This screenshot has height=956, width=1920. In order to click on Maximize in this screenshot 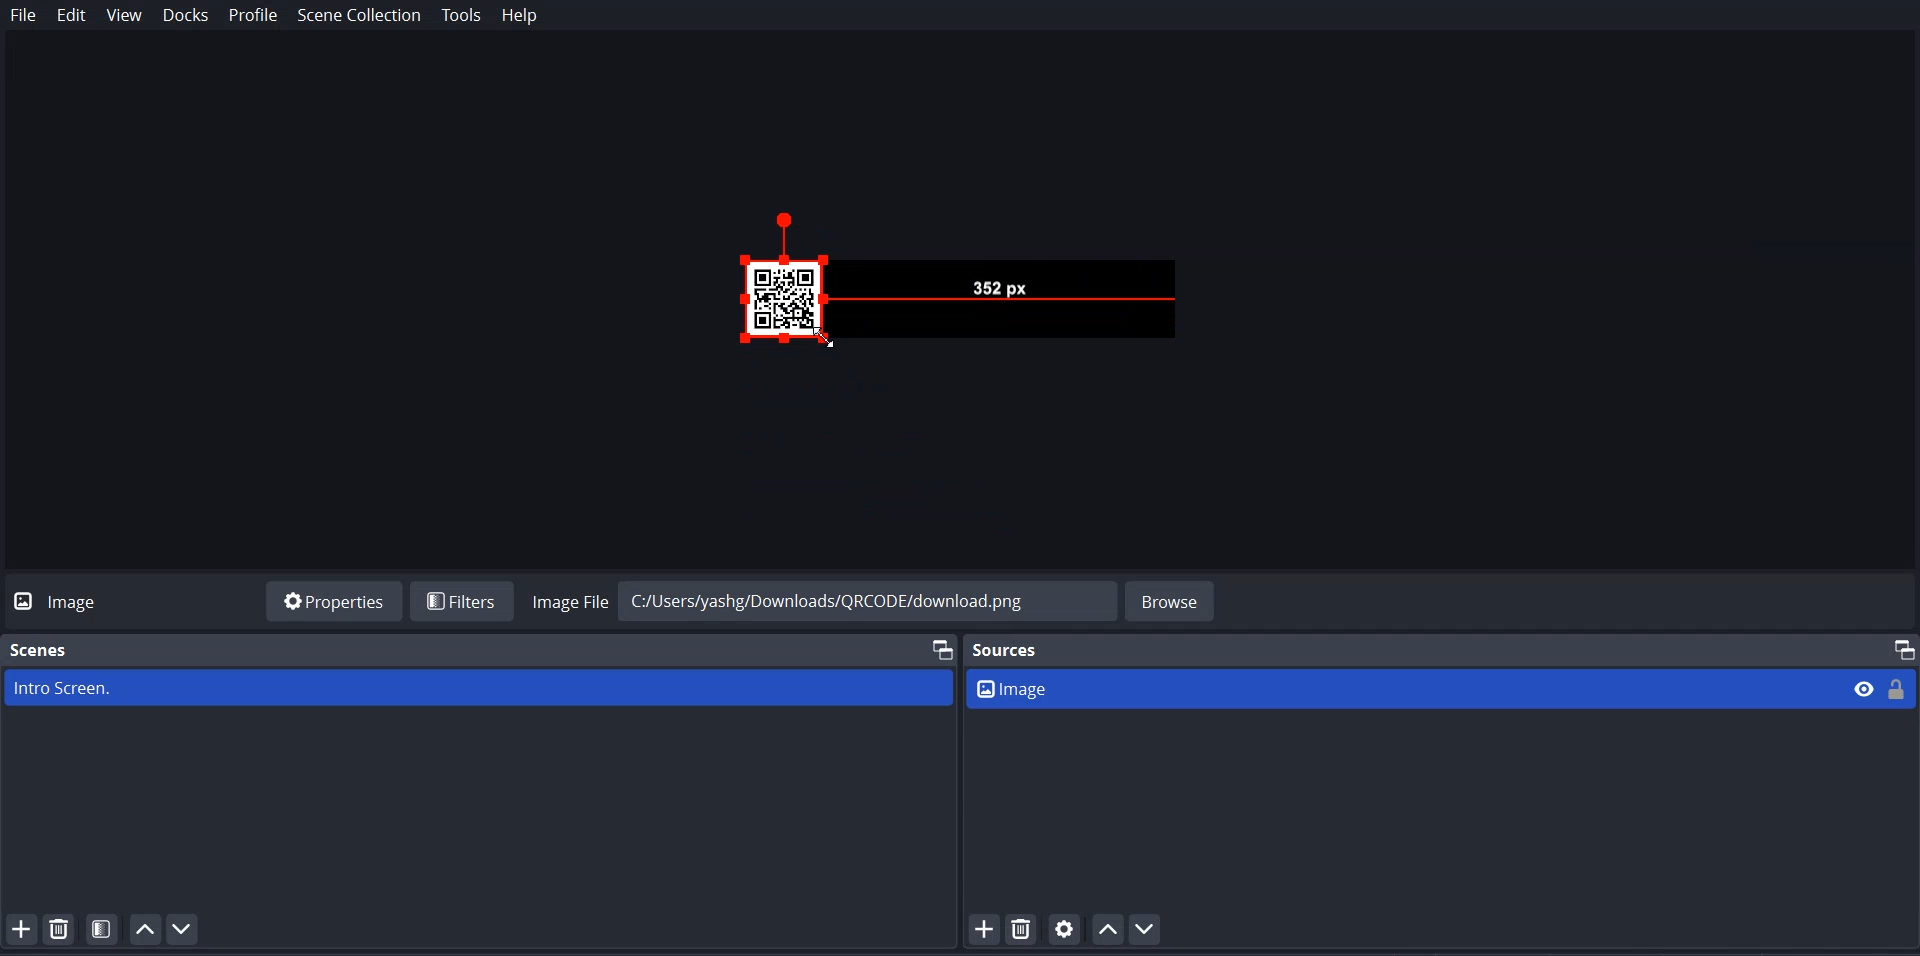, I will do `click(939, 648)`.